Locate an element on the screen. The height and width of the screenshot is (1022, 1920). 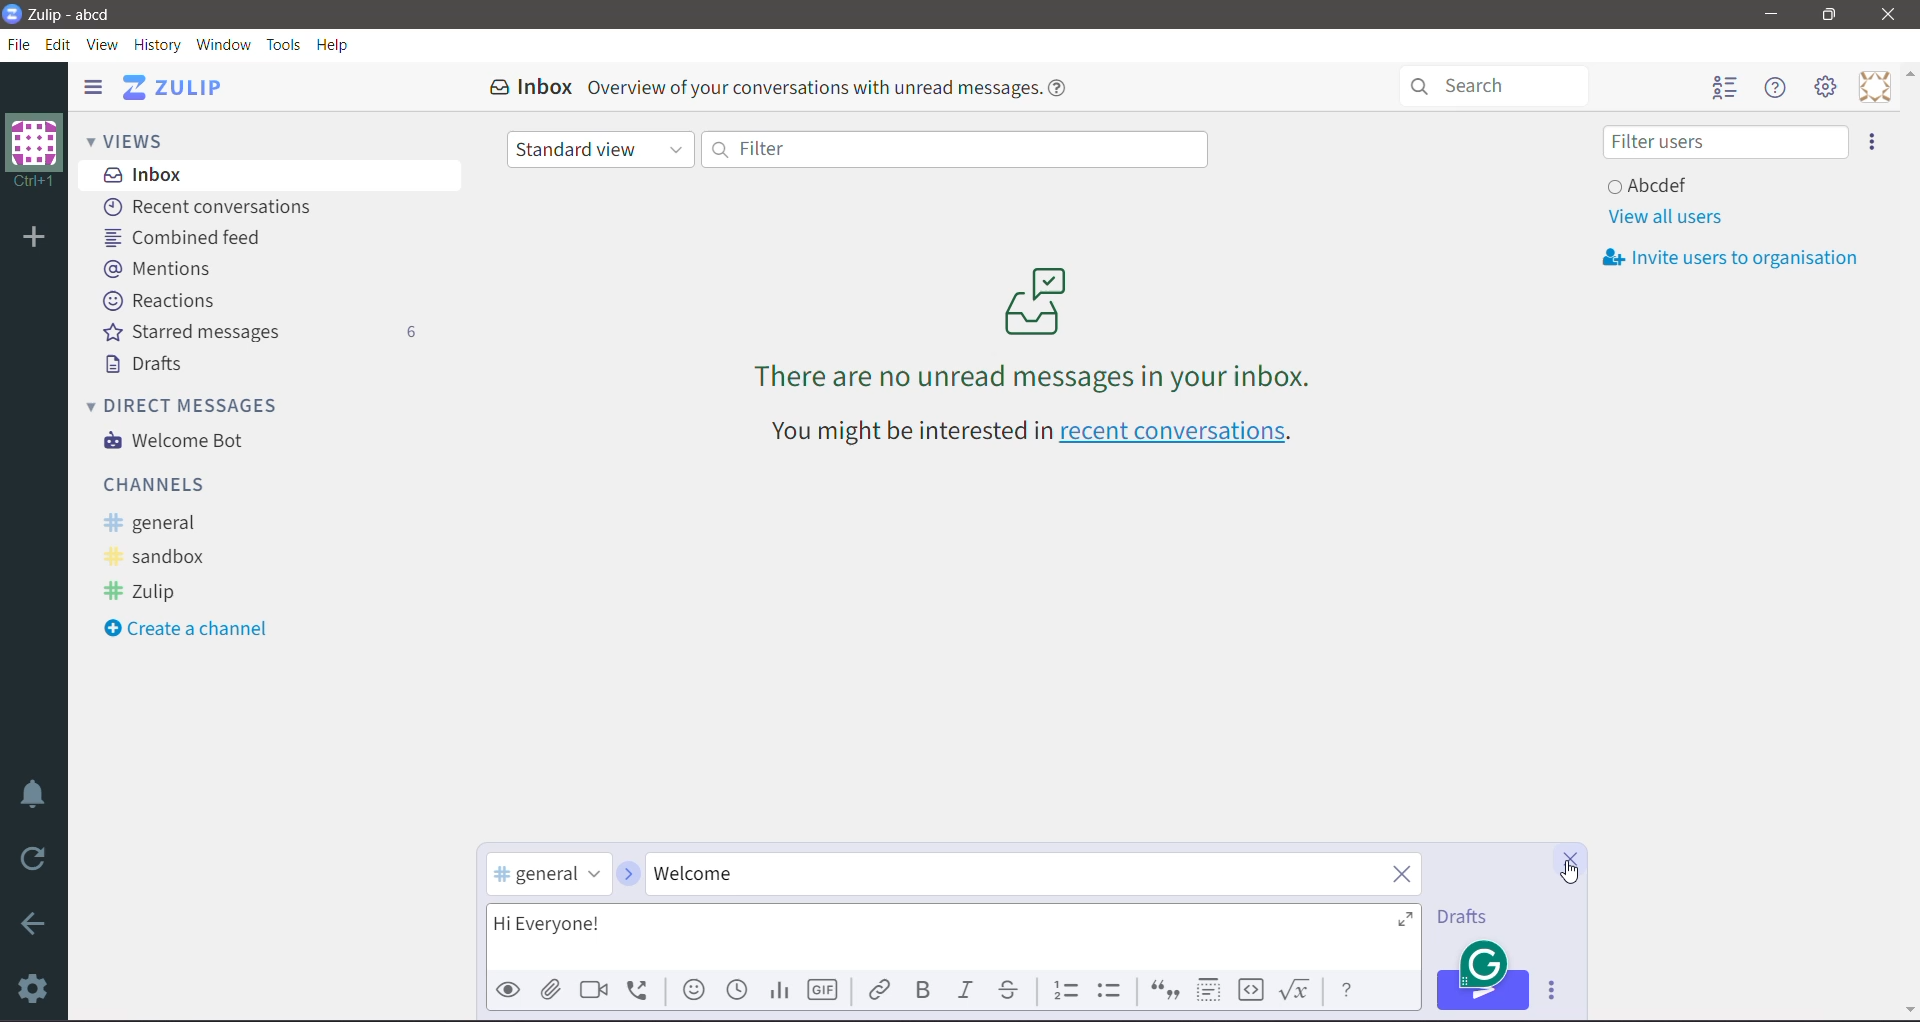
Main Menu is located at coordinates (1827, 87).